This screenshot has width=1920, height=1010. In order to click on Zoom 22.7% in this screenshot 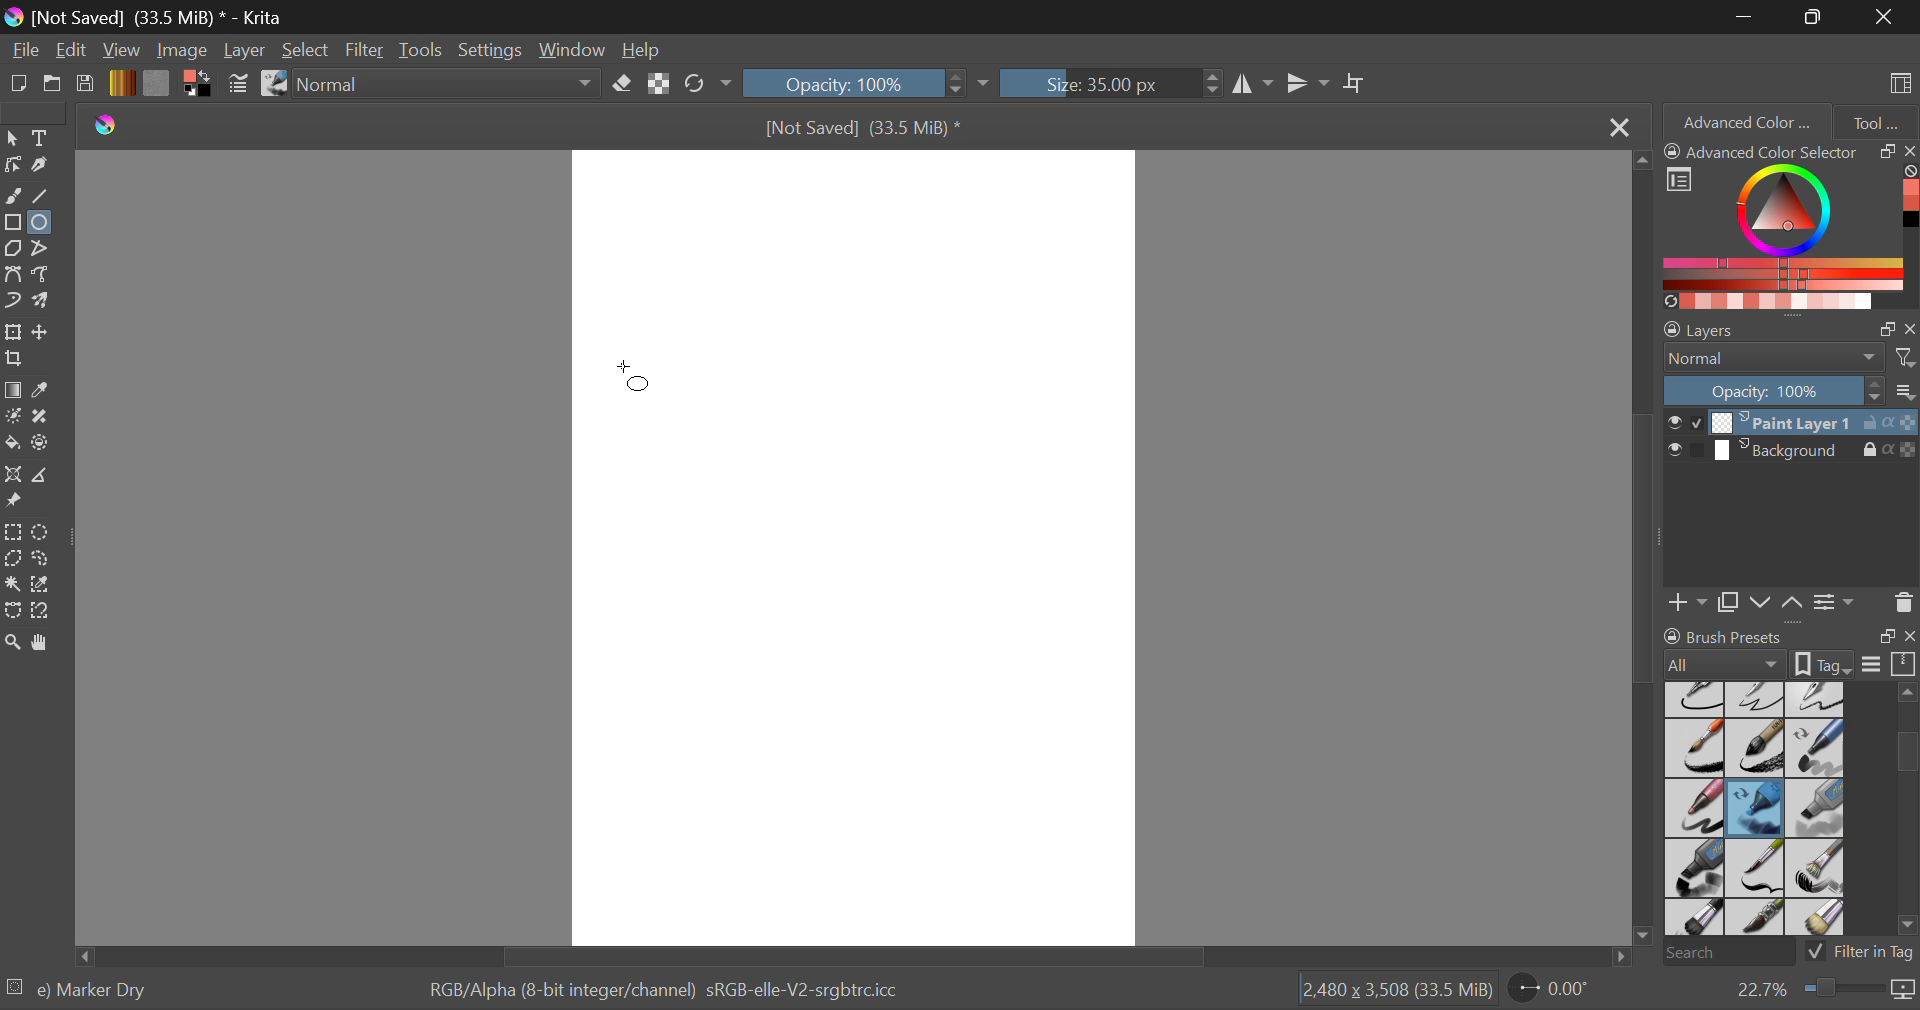, I will do `click(1817, 990)`.